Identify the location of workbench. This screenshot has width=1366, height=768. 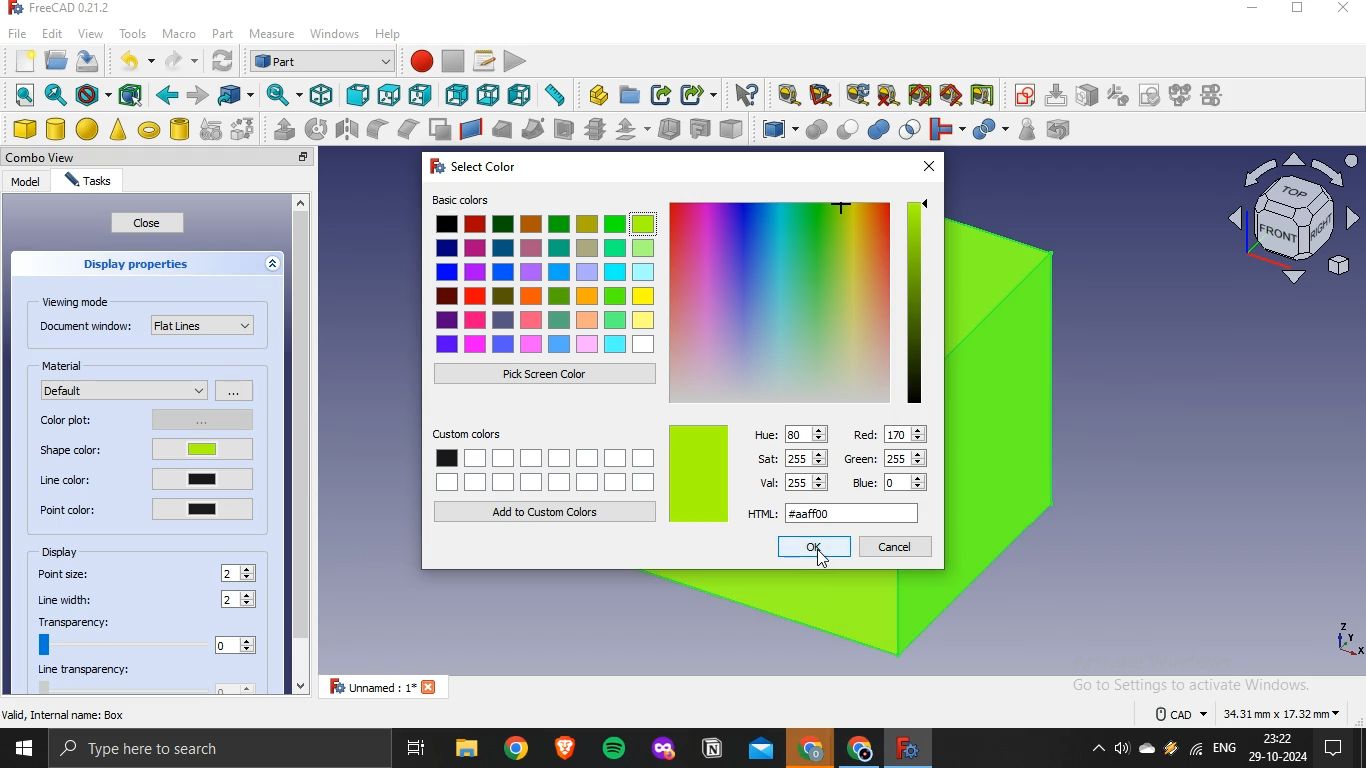
(322, 60).